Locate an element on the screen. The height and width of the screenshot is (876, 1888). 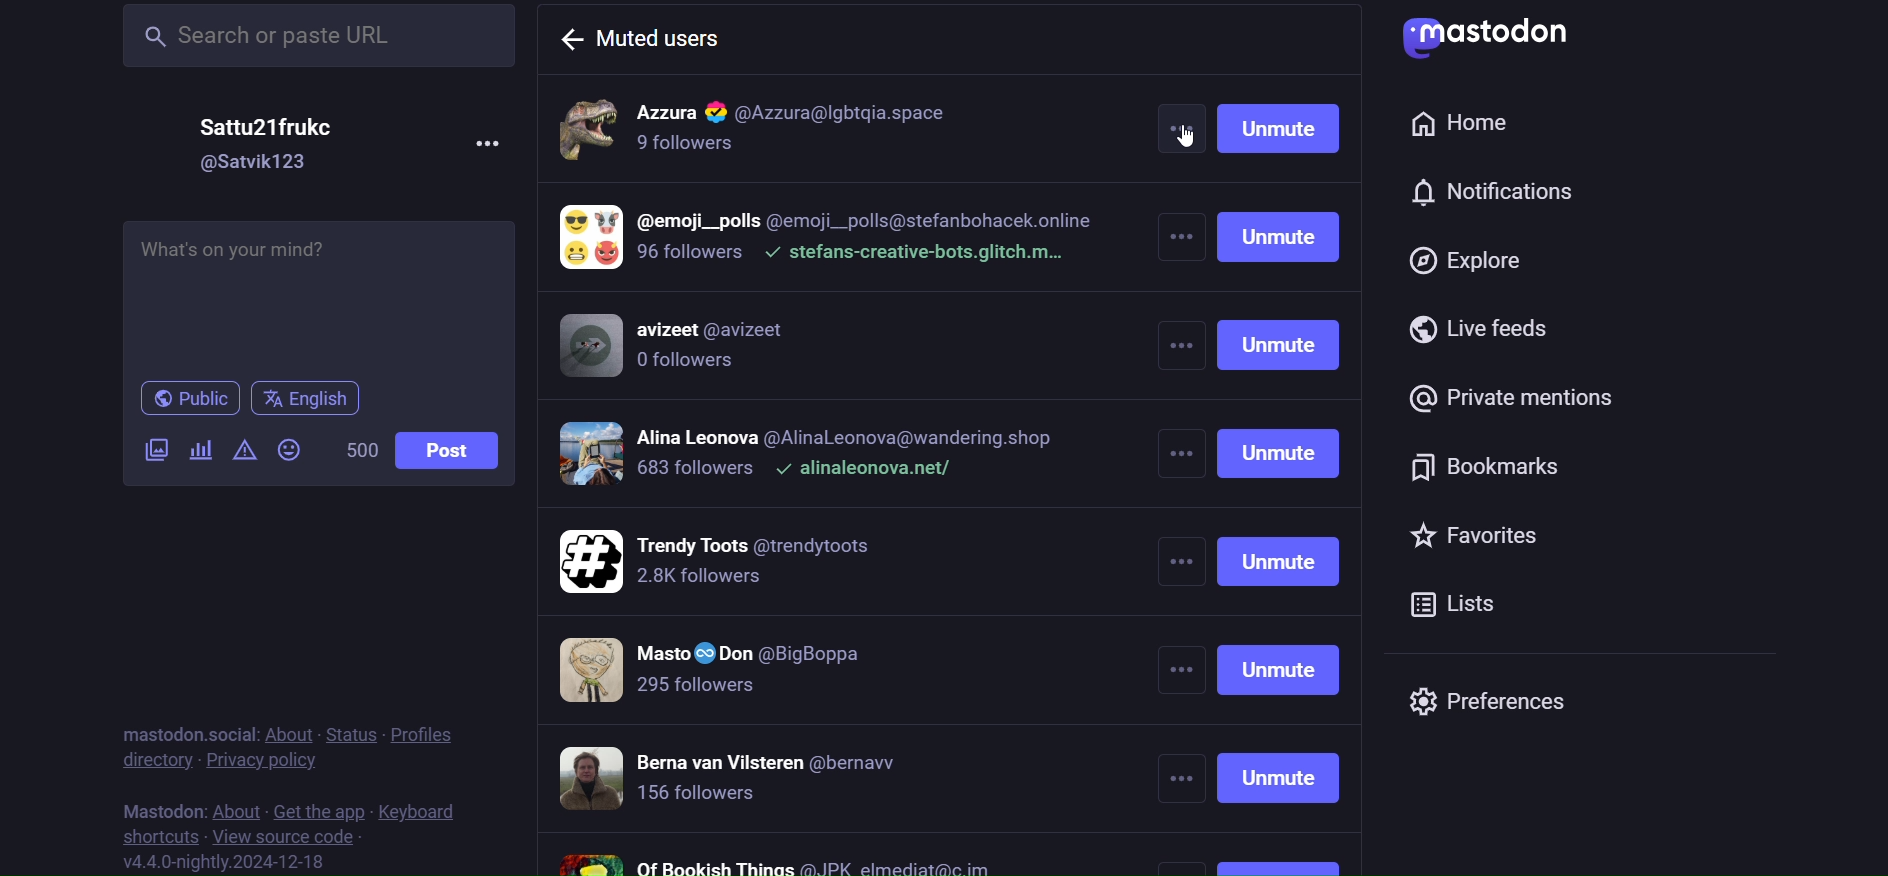
live feed is located at coordinates (1491, 328).